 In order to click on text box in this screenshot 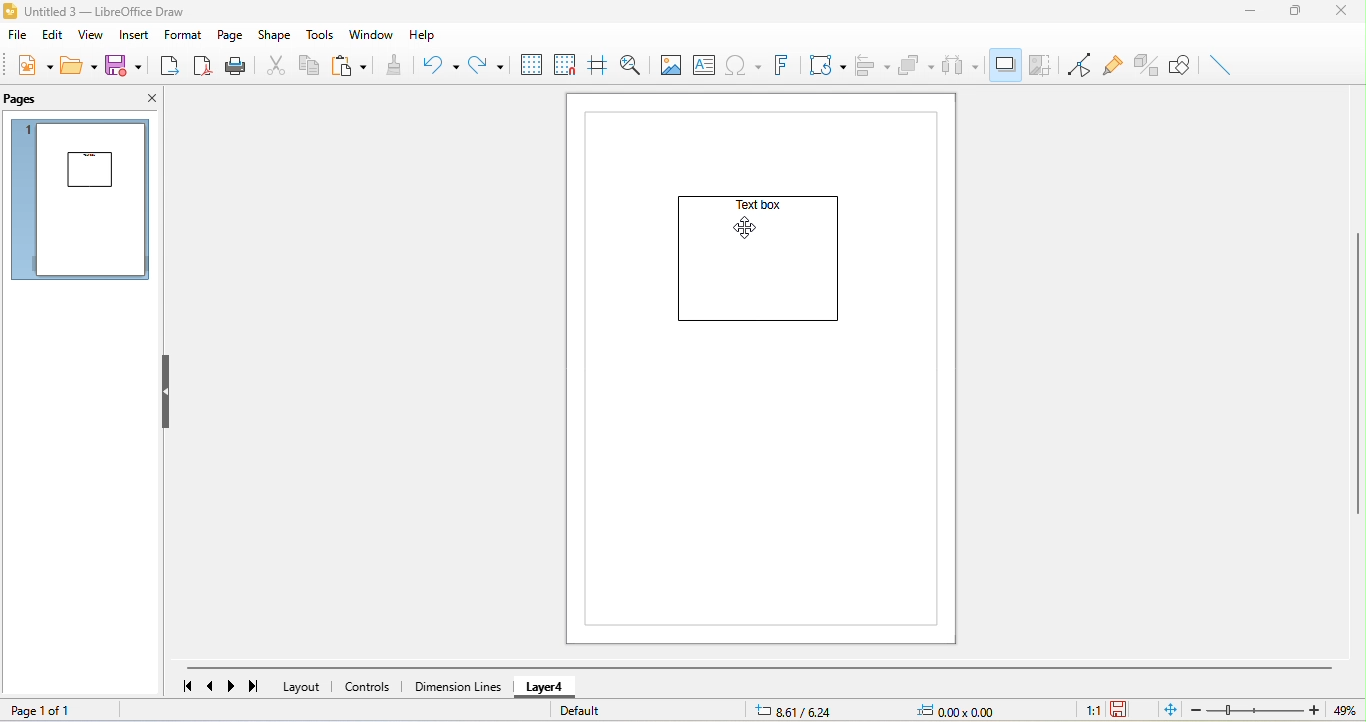, I will do `click(755, 207)`.